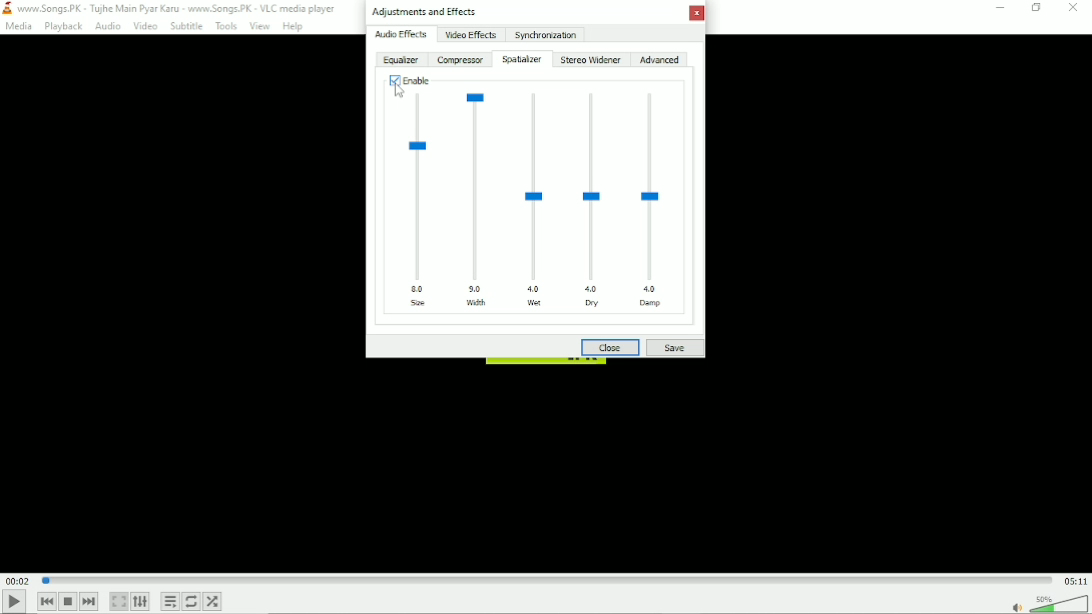 This screenshot has width=1092, height=614. What do you see at coordinates (186, 27) in the screenshot?
I see `Subtitle` at bounding box center [186, 27].